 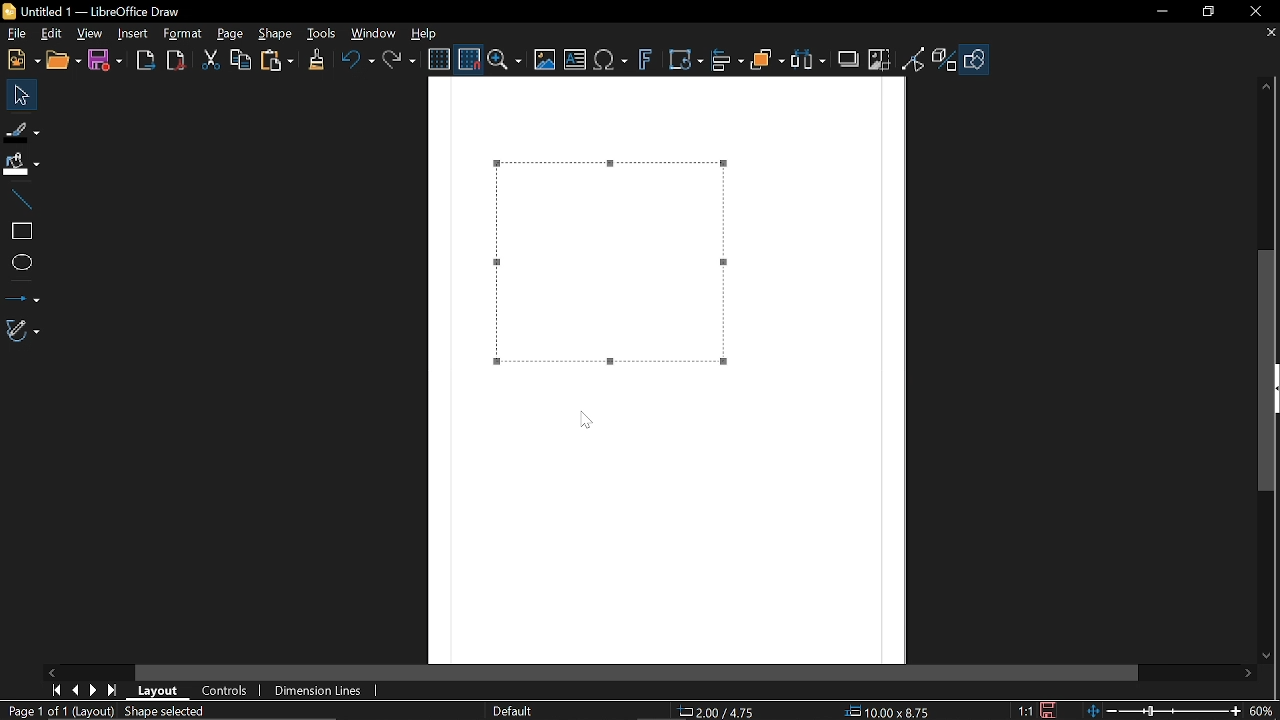 I want to click on Move down, so click(x=1270, y=658).